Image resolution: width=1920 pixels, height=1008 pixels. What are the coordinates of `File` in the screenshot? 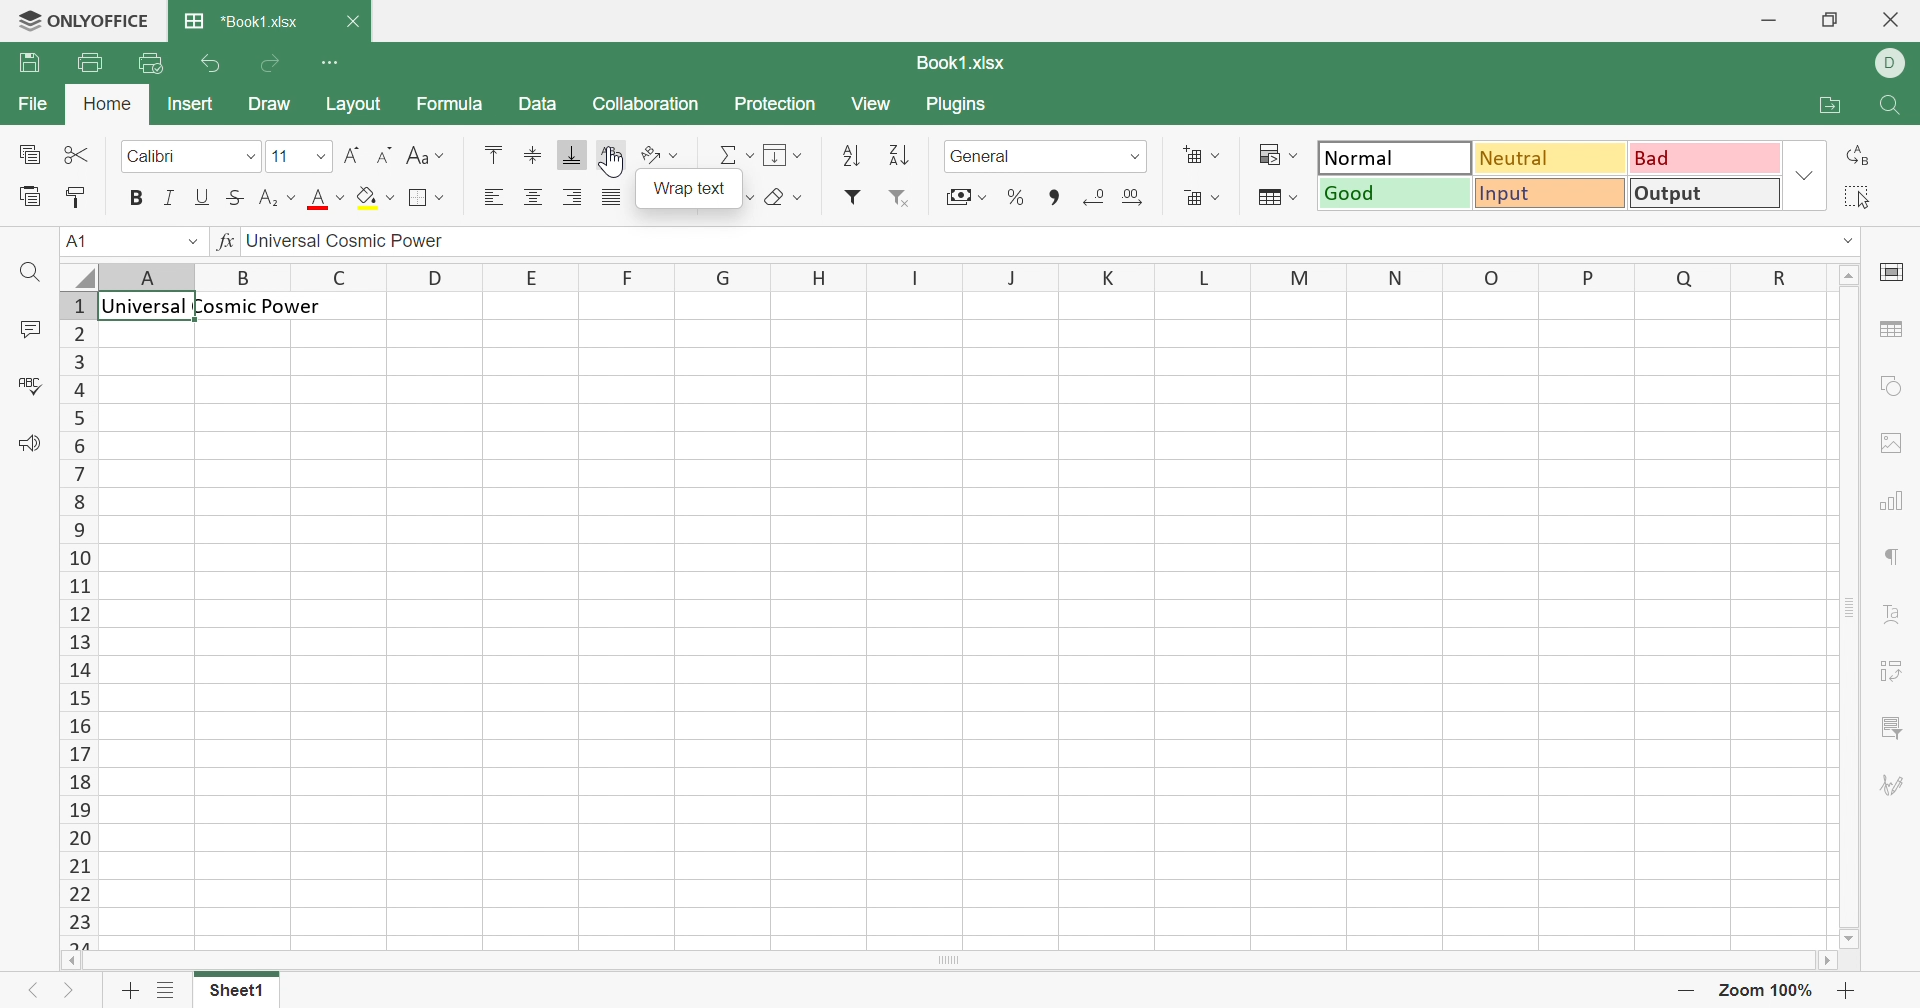 It's located at (33, 105).